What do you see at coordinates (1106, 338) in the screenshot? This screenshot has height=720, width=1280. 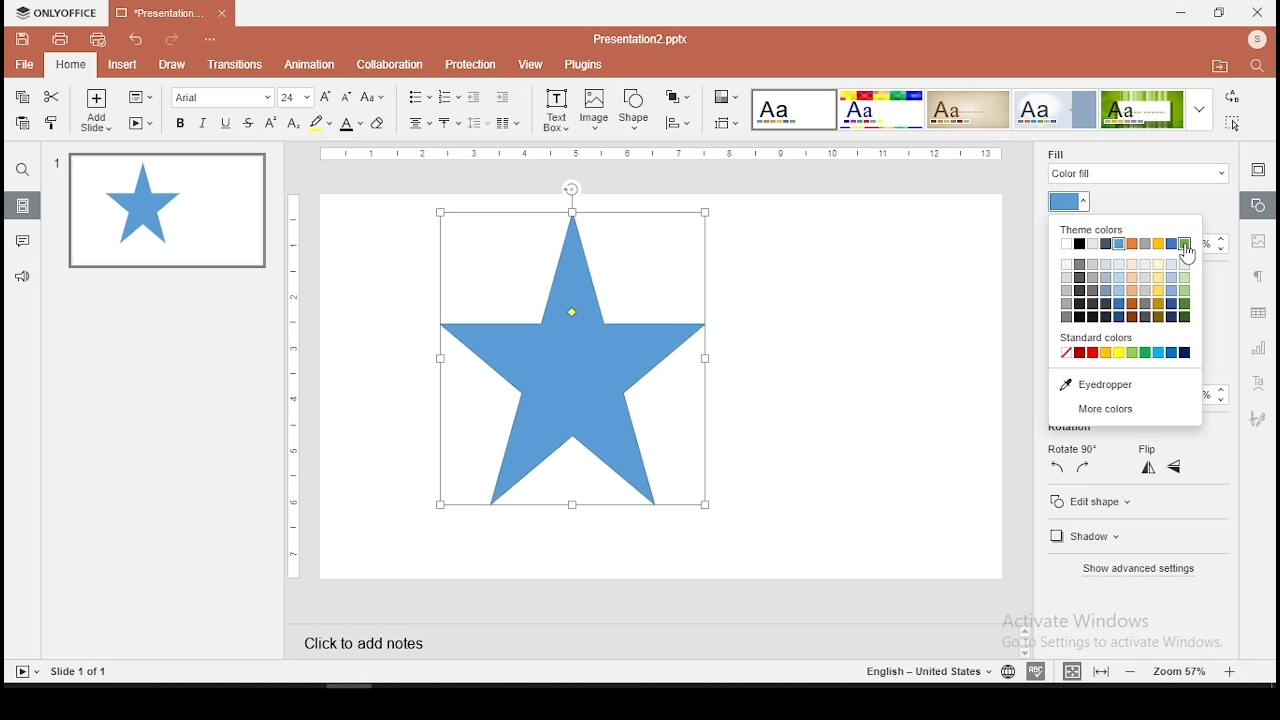 I see `standard colors` at bounding box center [1106, 338].